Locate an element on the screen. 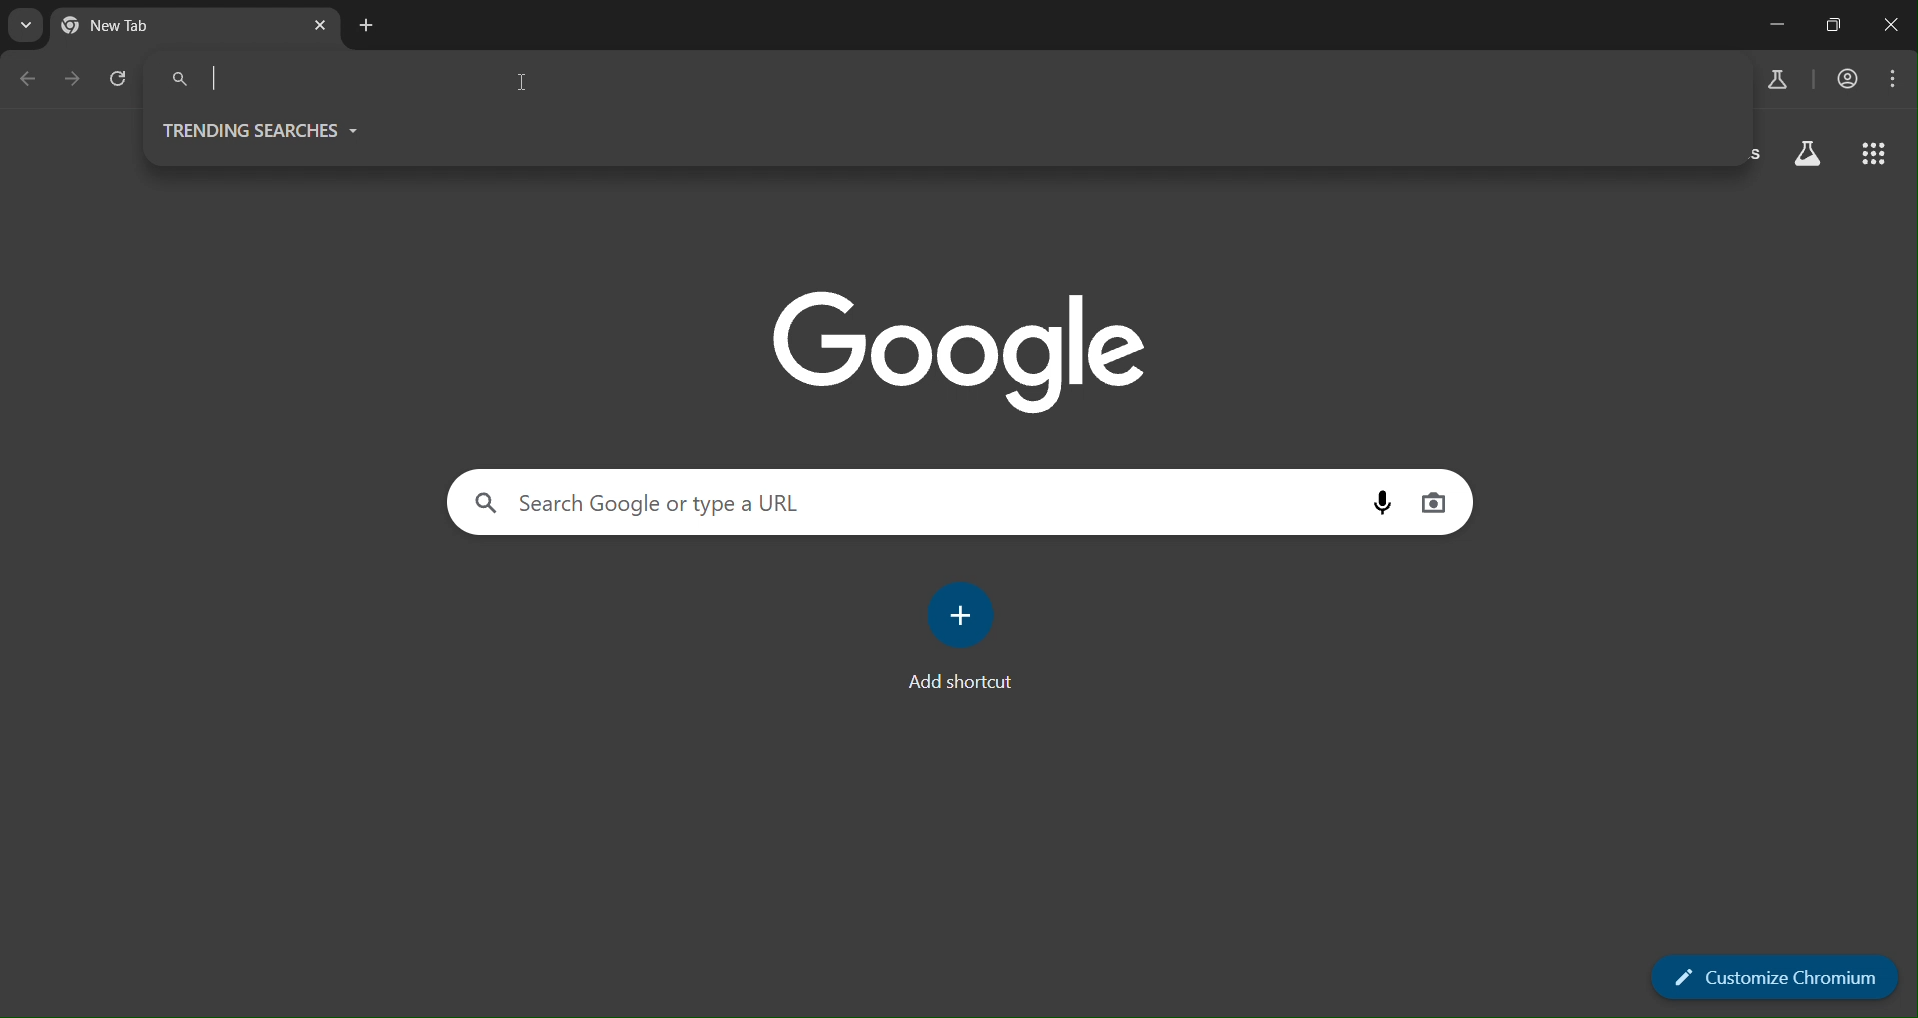 The width and height of the screenshot is (1918, 1018). google is located at coordinates (957, 354).